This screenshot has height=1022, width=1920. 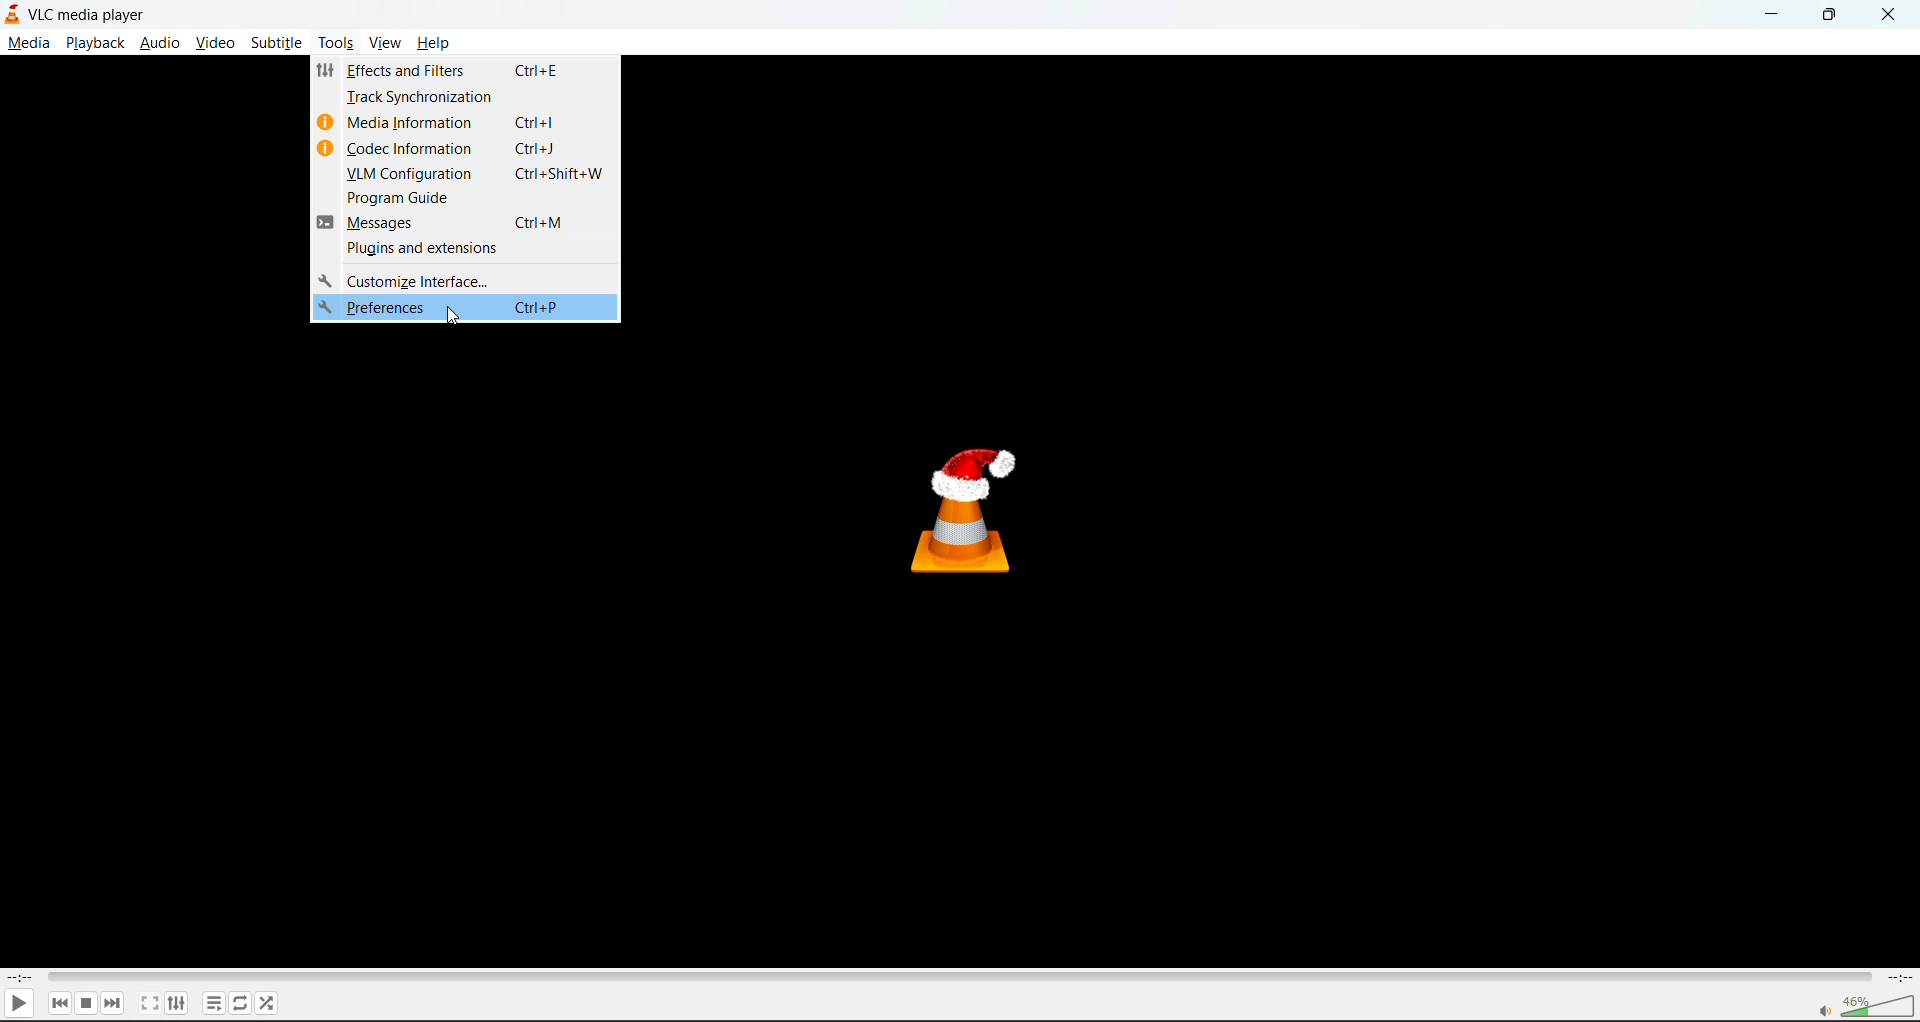 I want to click on media, so click(x=26, y=42).